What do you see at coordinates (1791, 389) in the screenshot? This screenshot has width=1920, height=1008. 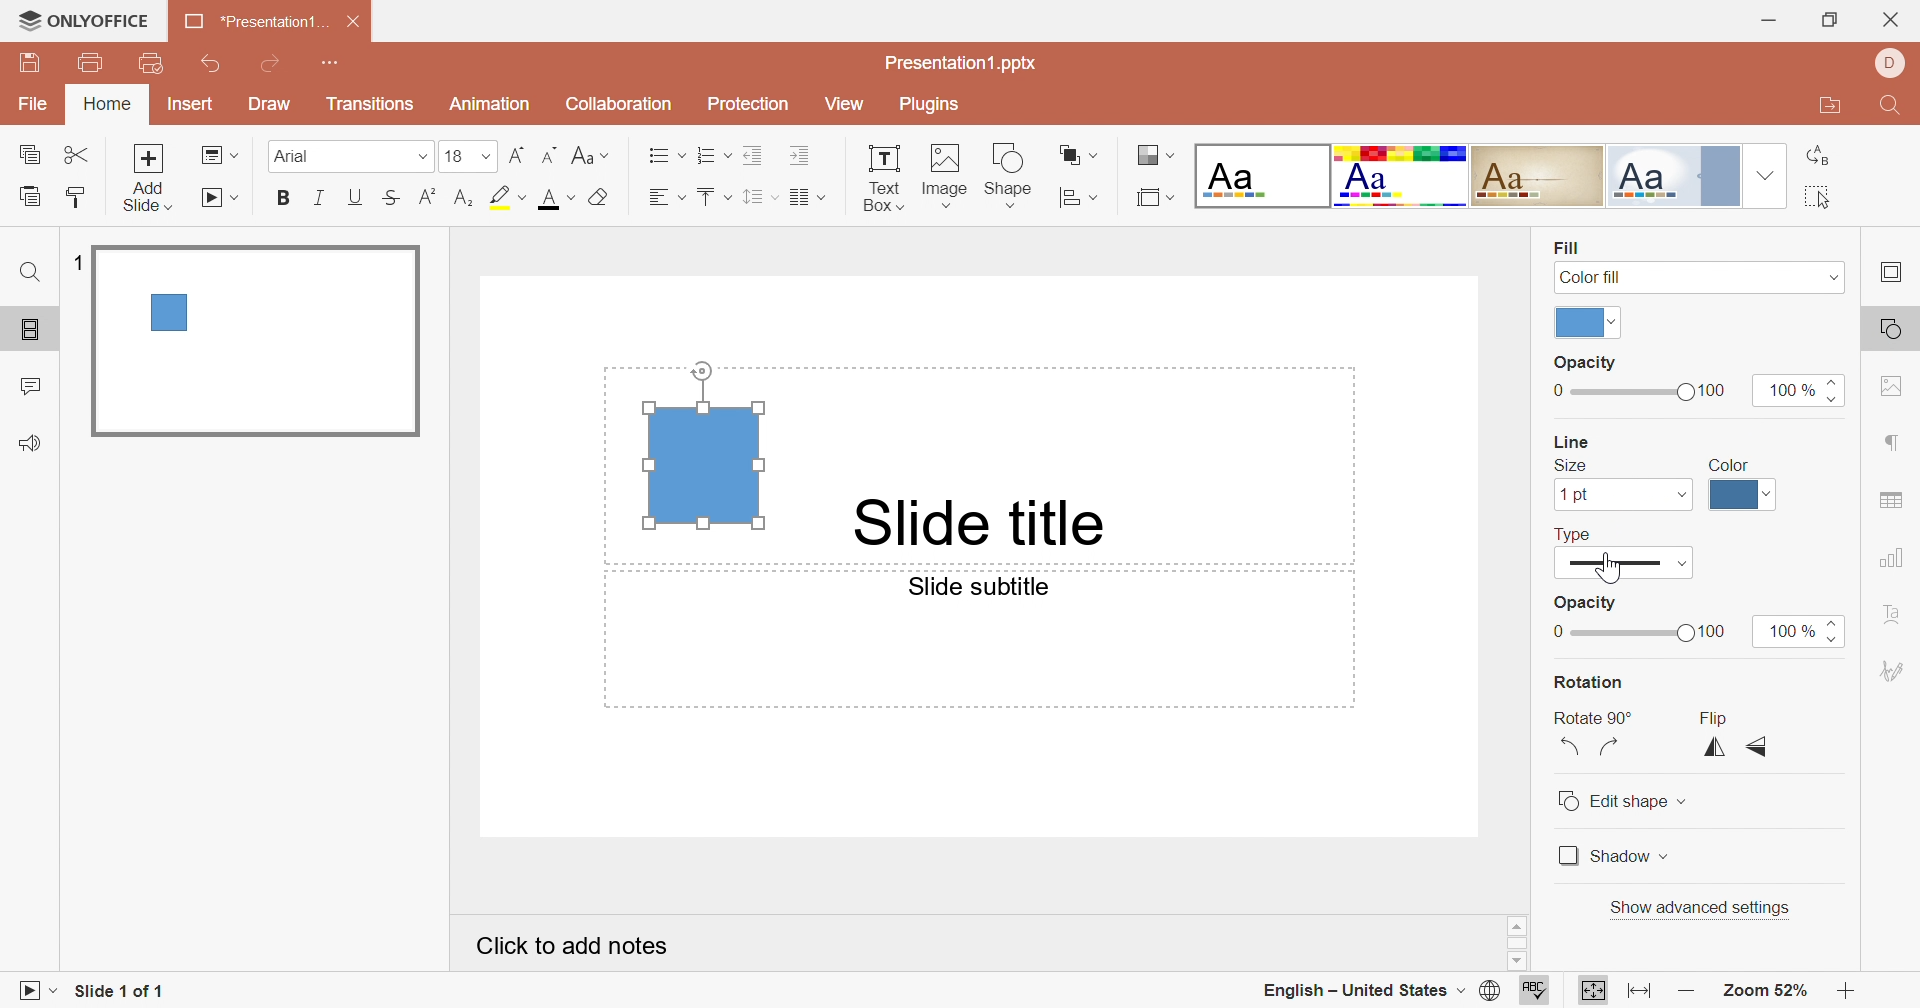 I see `100%` at bounding box center [1791, 389].